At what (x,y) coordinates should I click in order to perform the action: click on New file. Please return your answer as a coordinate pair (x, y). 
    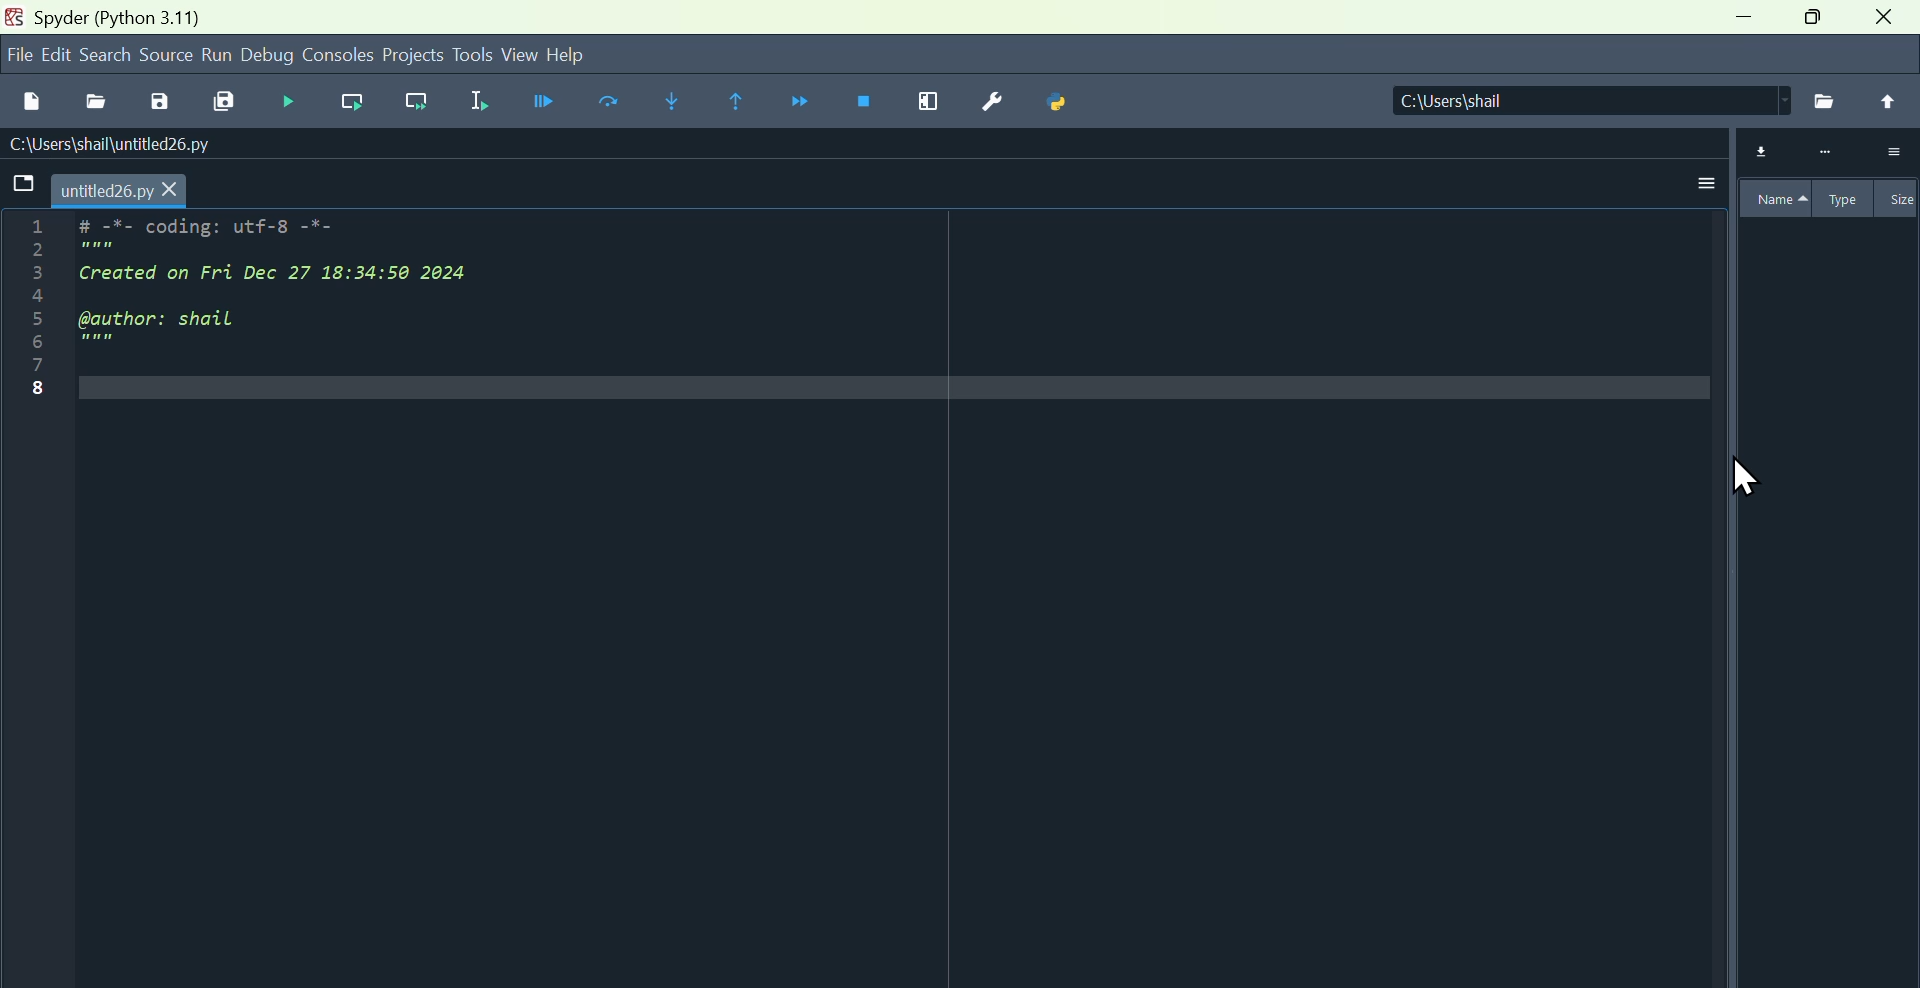
    Looking at the image, I should click on (31, 97).